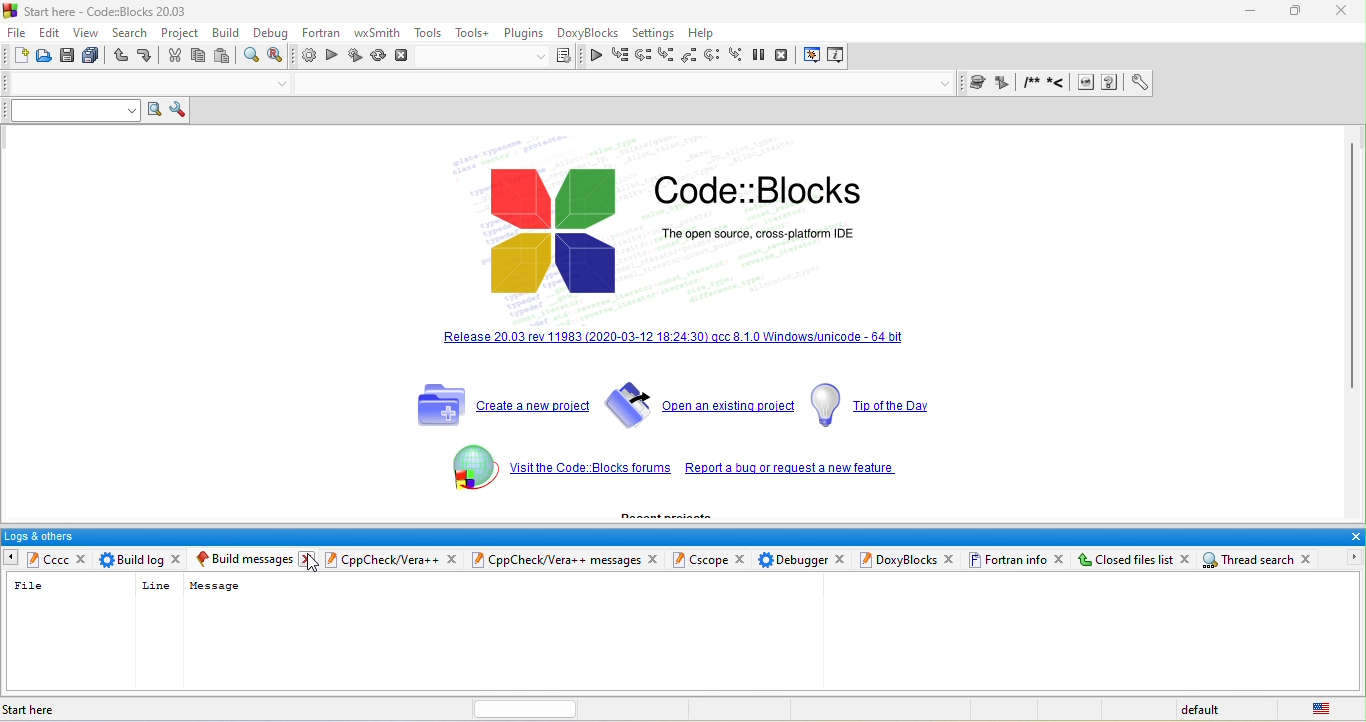 The width and height of the screenshot is (1366, 722). What do you see at coordinates (404, 57) in the screenshot?
I see `abort` at bounding box center [404, 57].